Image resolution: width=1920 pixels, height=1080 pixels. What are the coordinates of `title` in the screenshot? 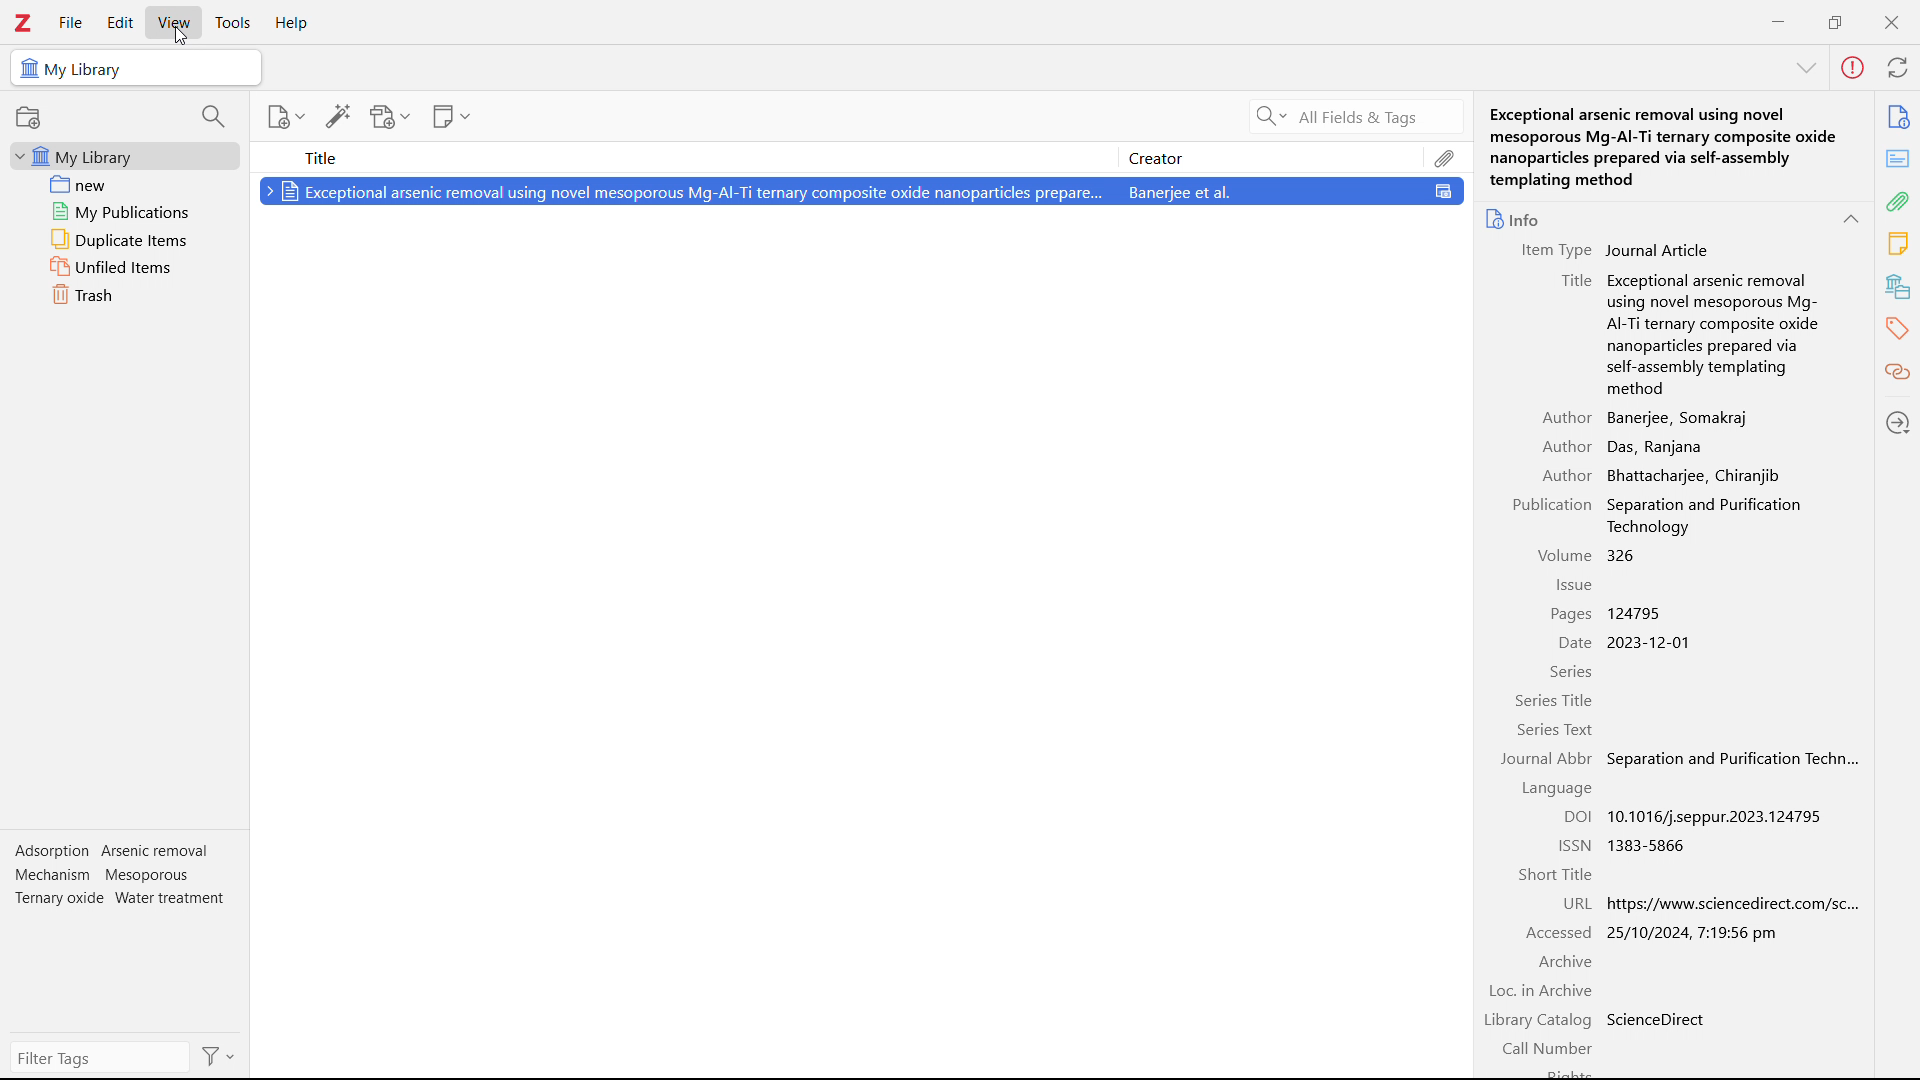 It's located at (686, 156).